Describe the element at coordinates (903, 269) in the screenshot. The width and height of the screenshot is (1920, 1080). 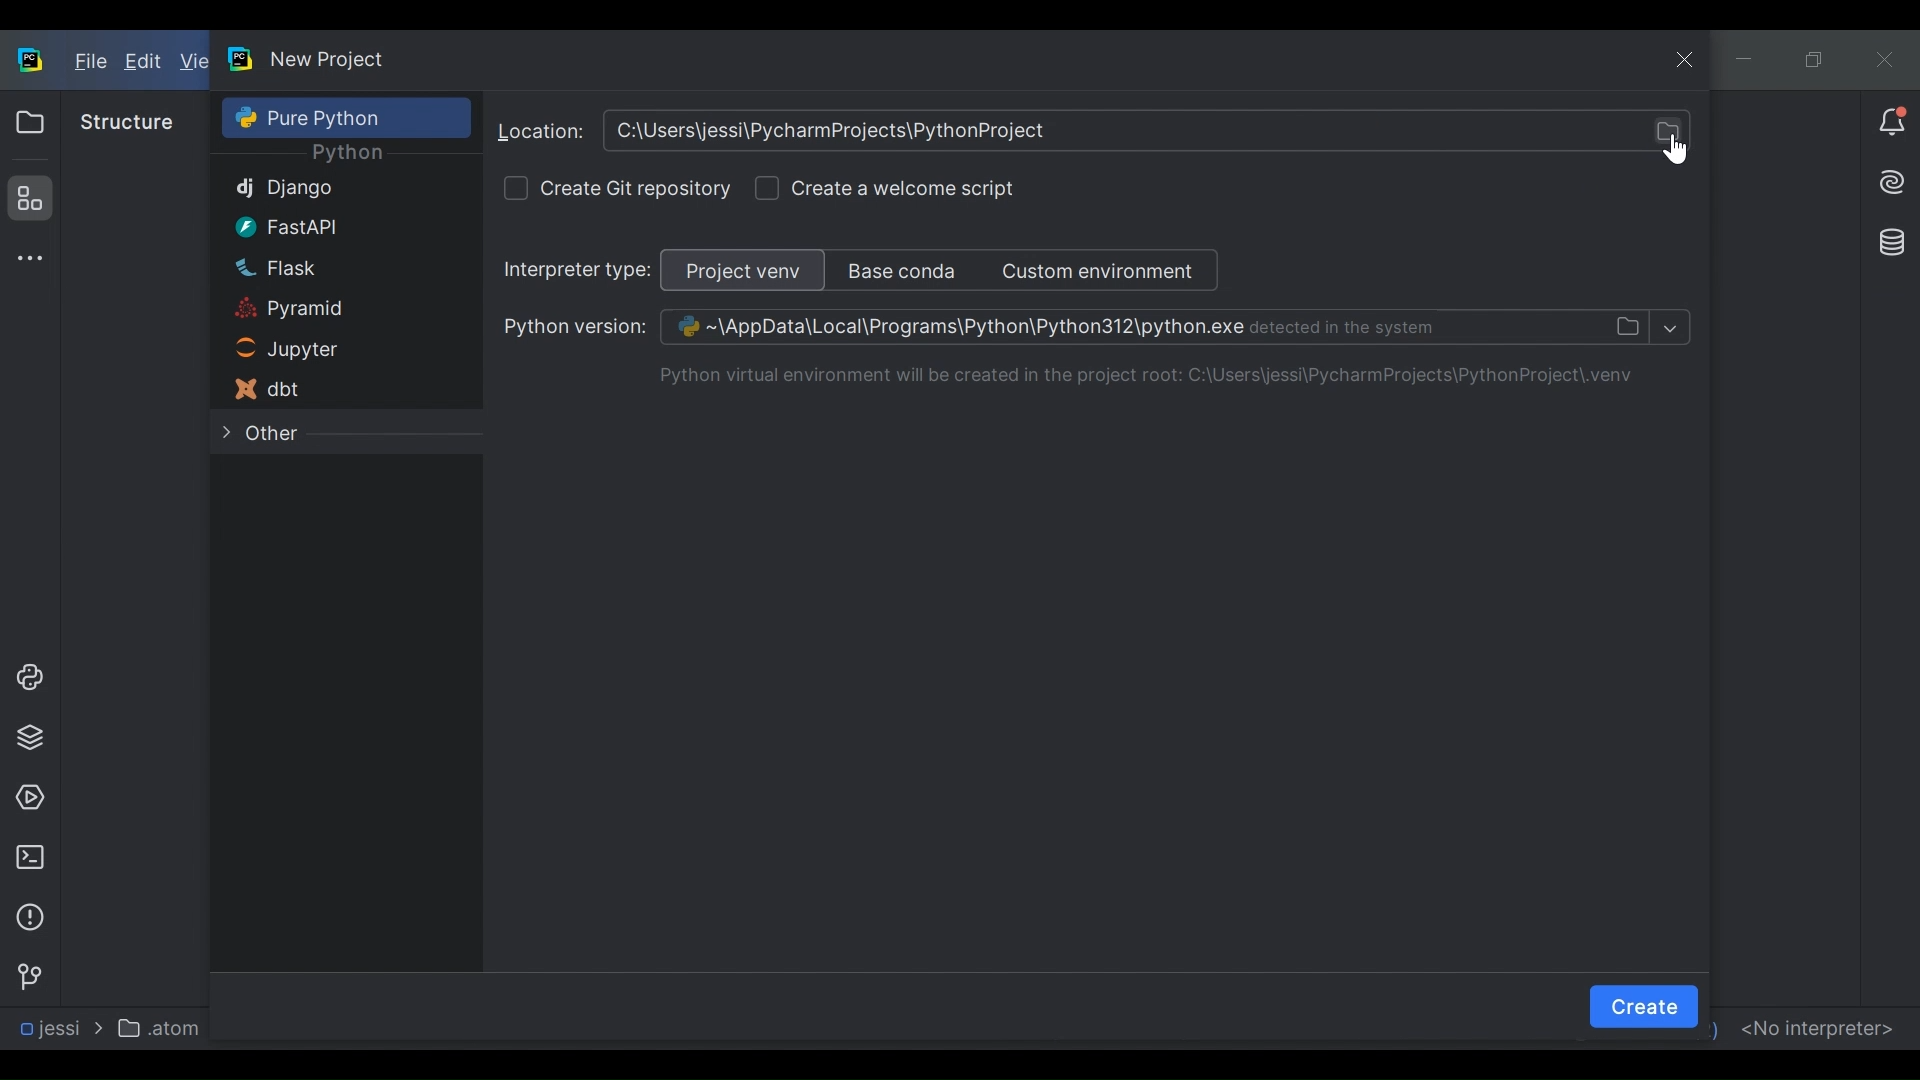
I see `Base Conda` at that location.